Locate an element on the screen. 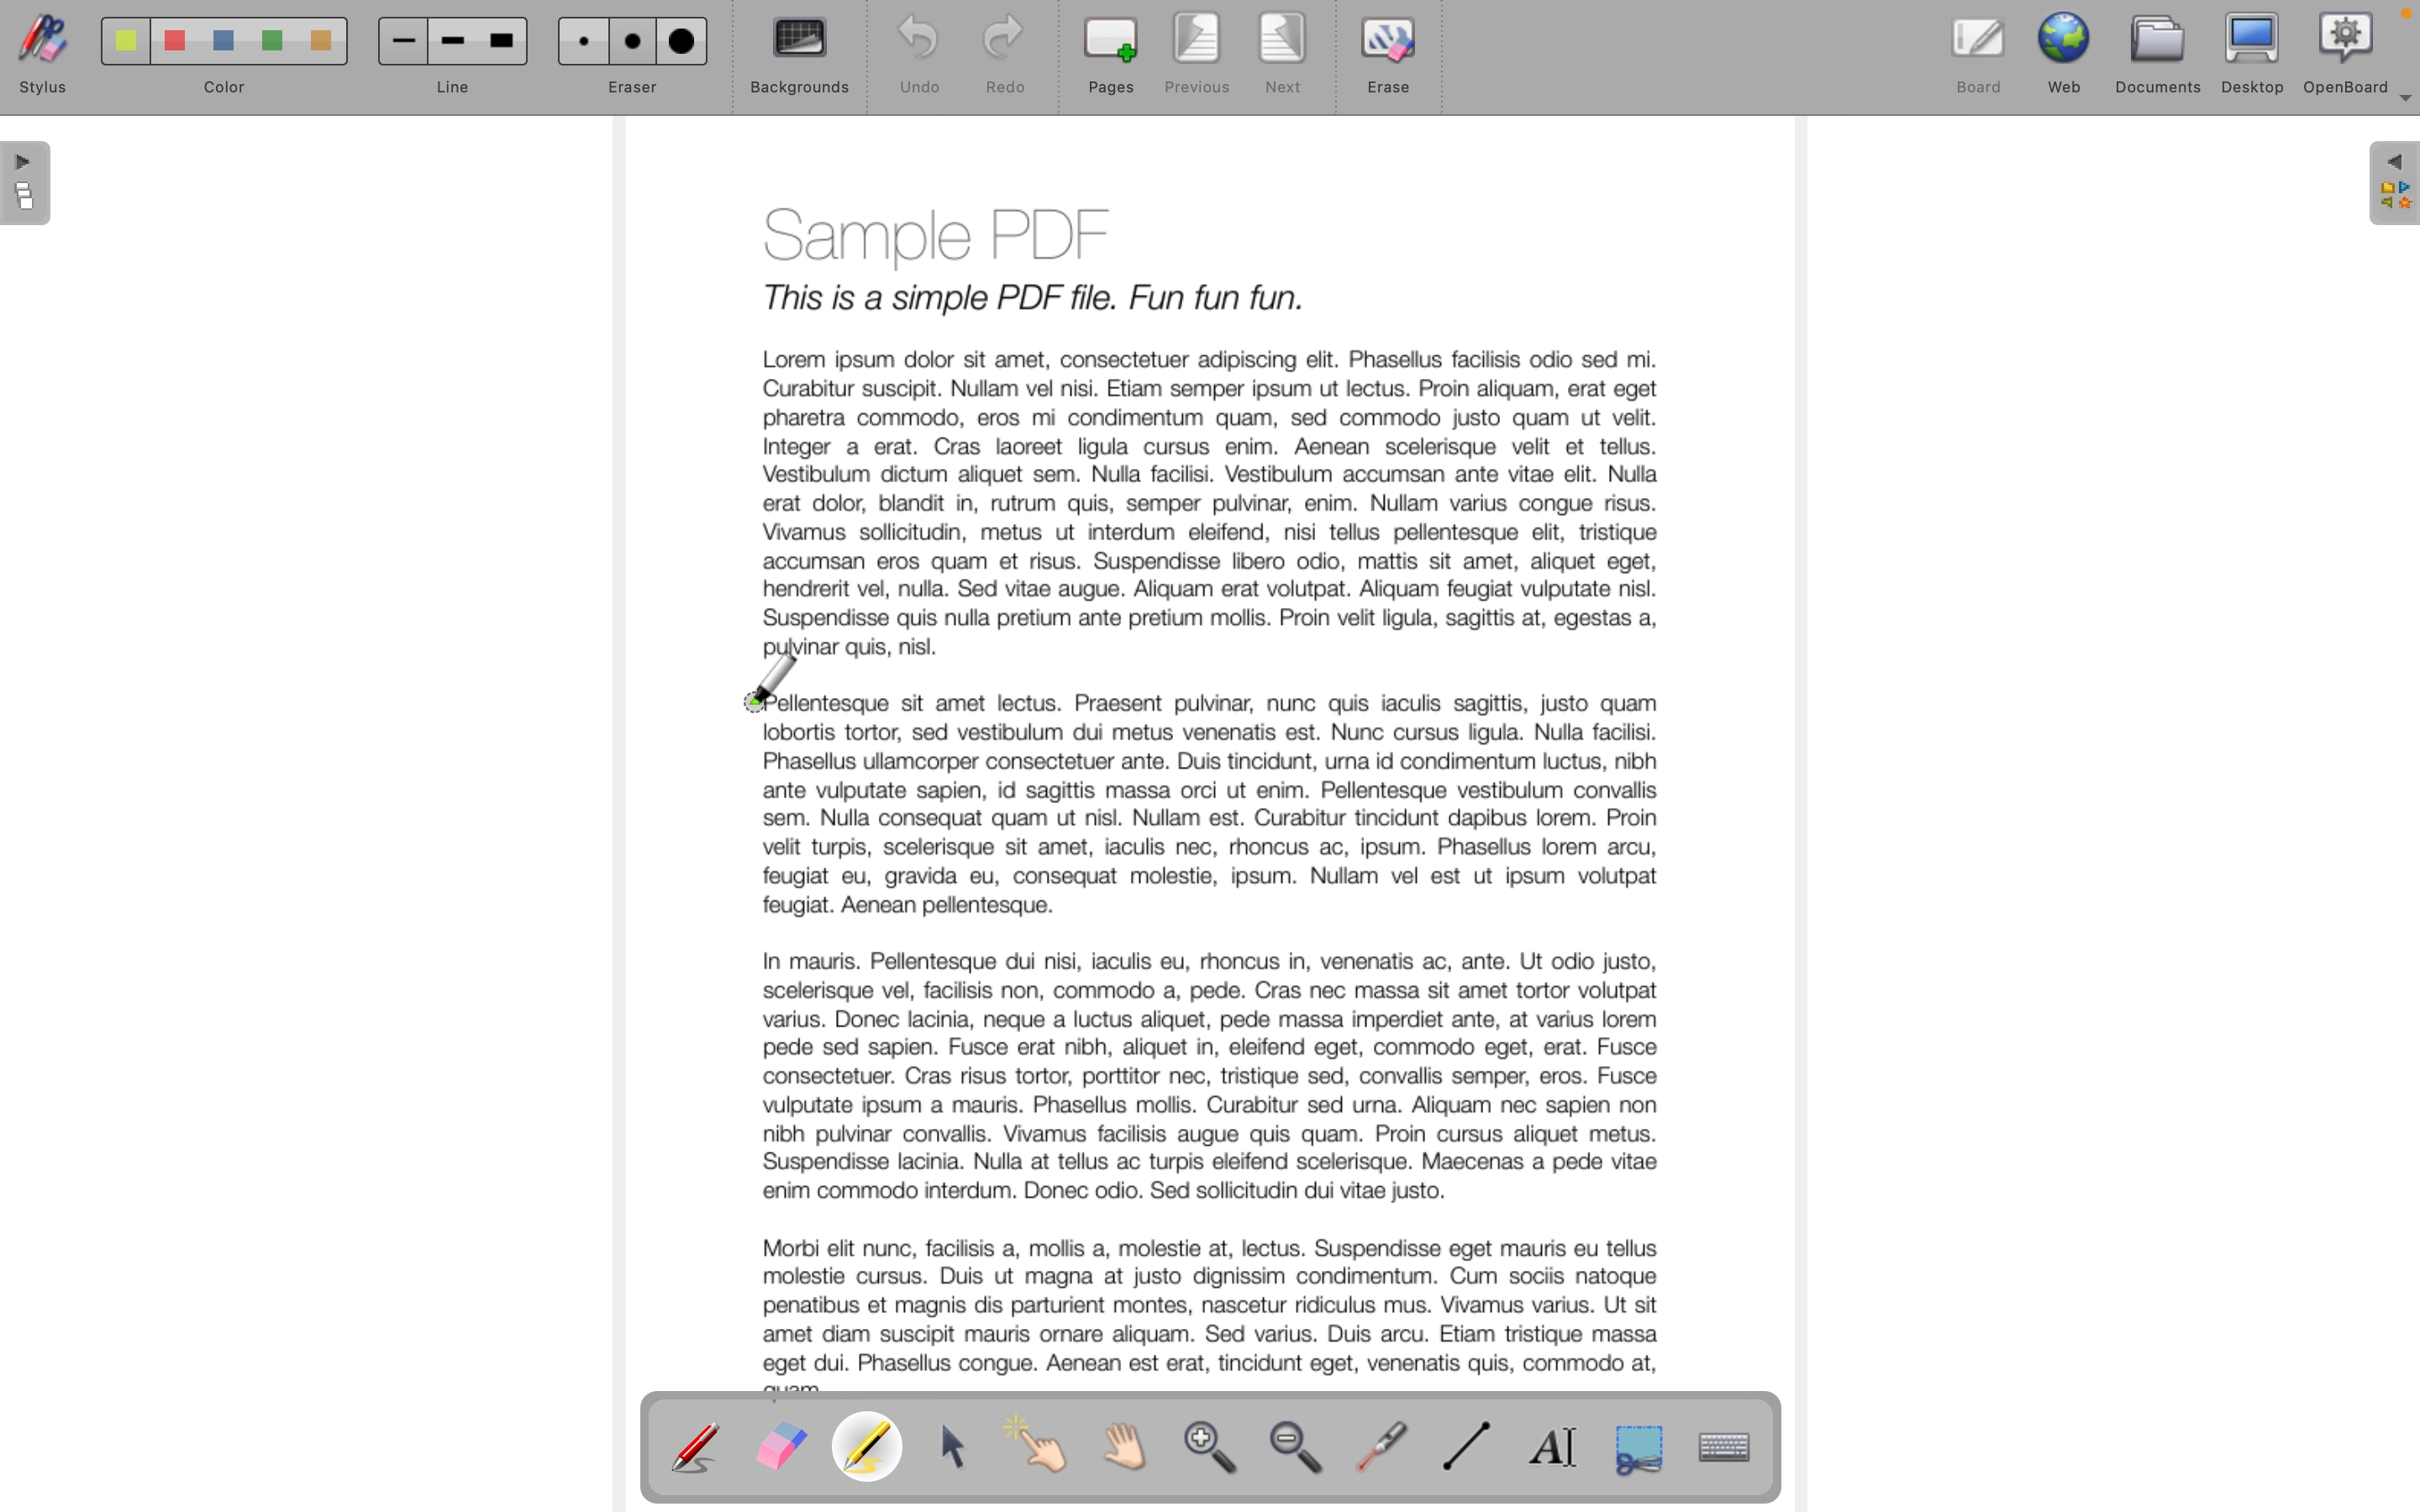 Image resolution: width=2420 pixels, height=1512 pixels. interact with items is located at coordinates (1047, 1454).